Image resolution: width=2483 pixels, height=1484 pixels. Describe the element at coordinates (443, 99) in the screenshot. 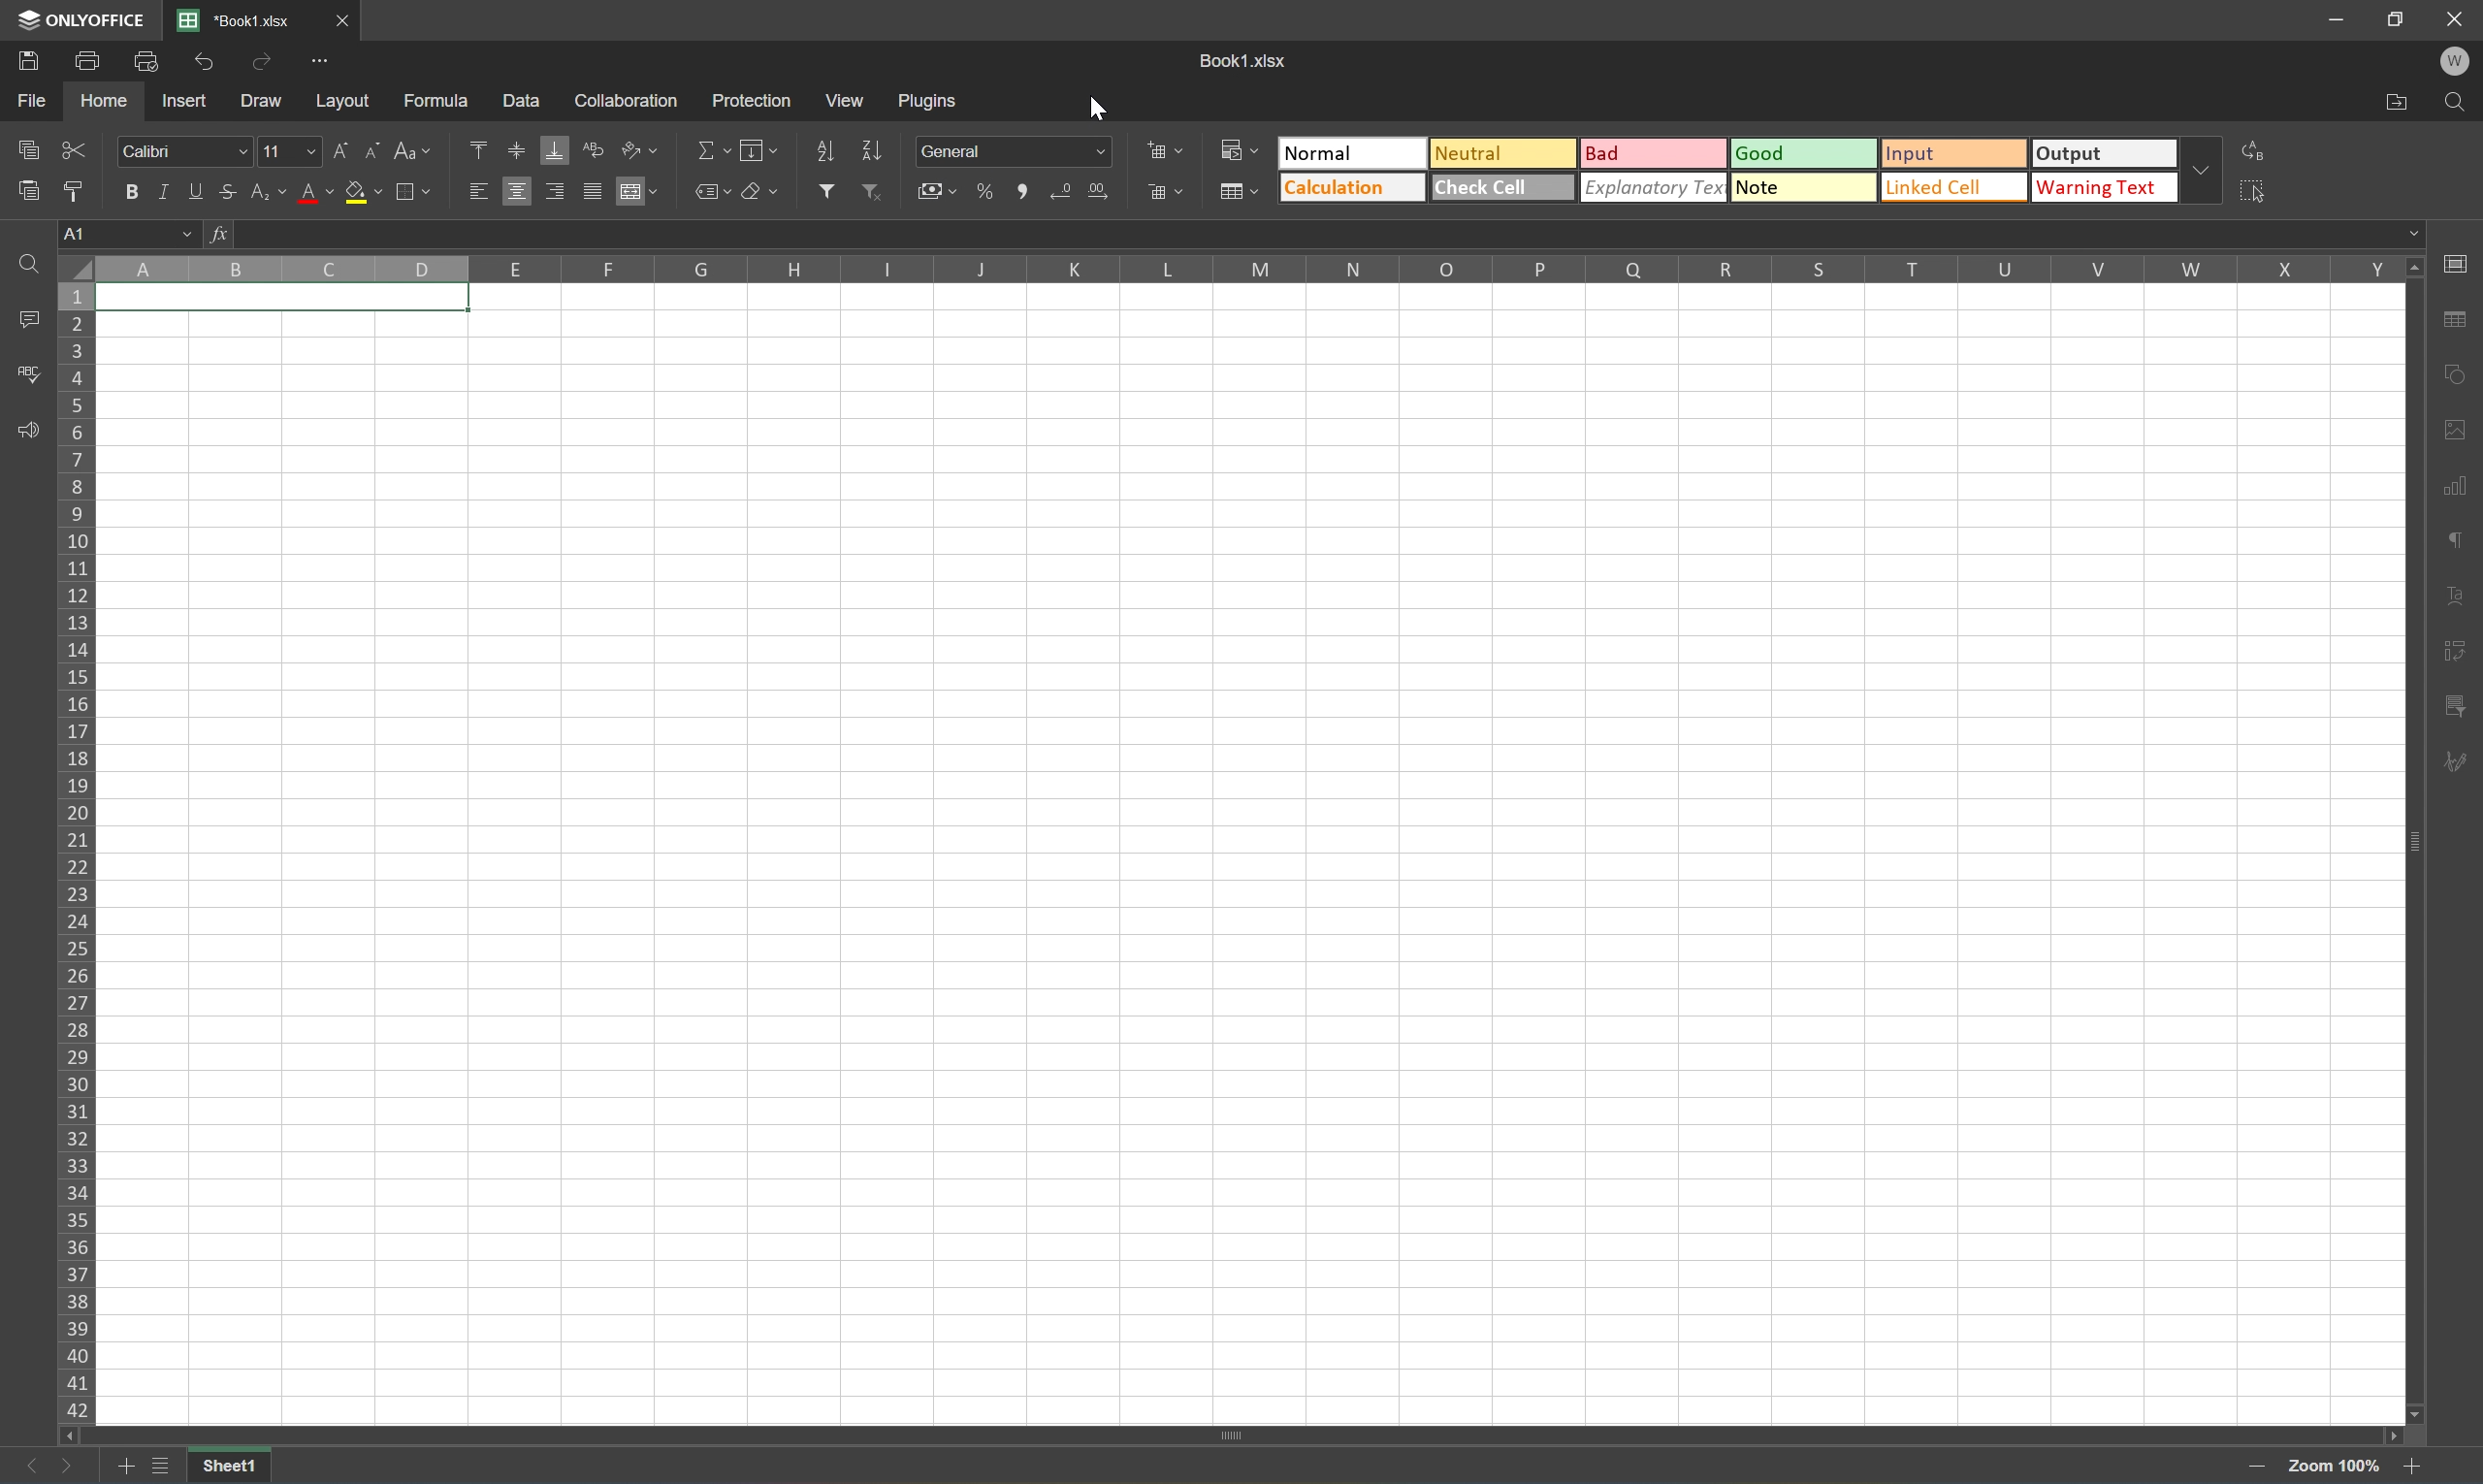

I see `Formula` at that location.